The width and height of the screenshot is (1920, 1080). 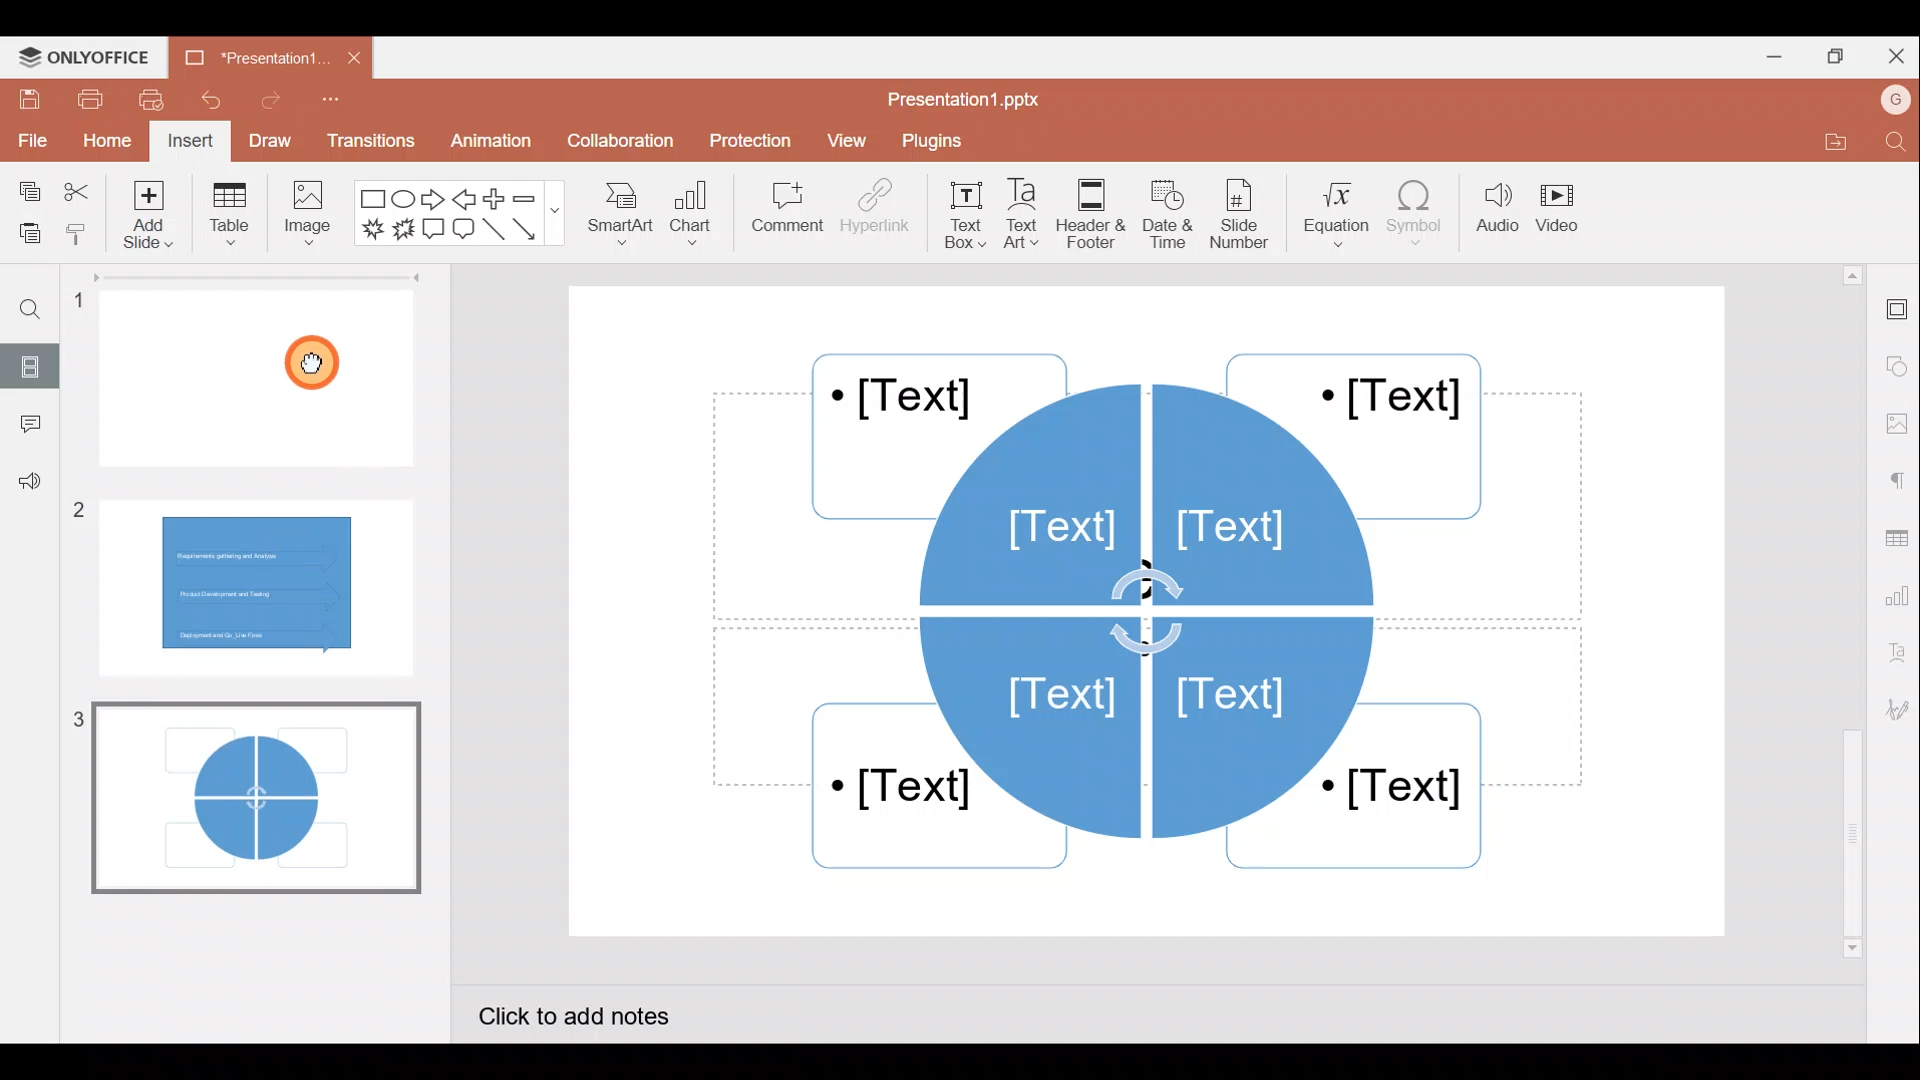 What do you see at coordinates (696, 219) in the screenshot?
I see `Chart` at bounding box center [696, 219].